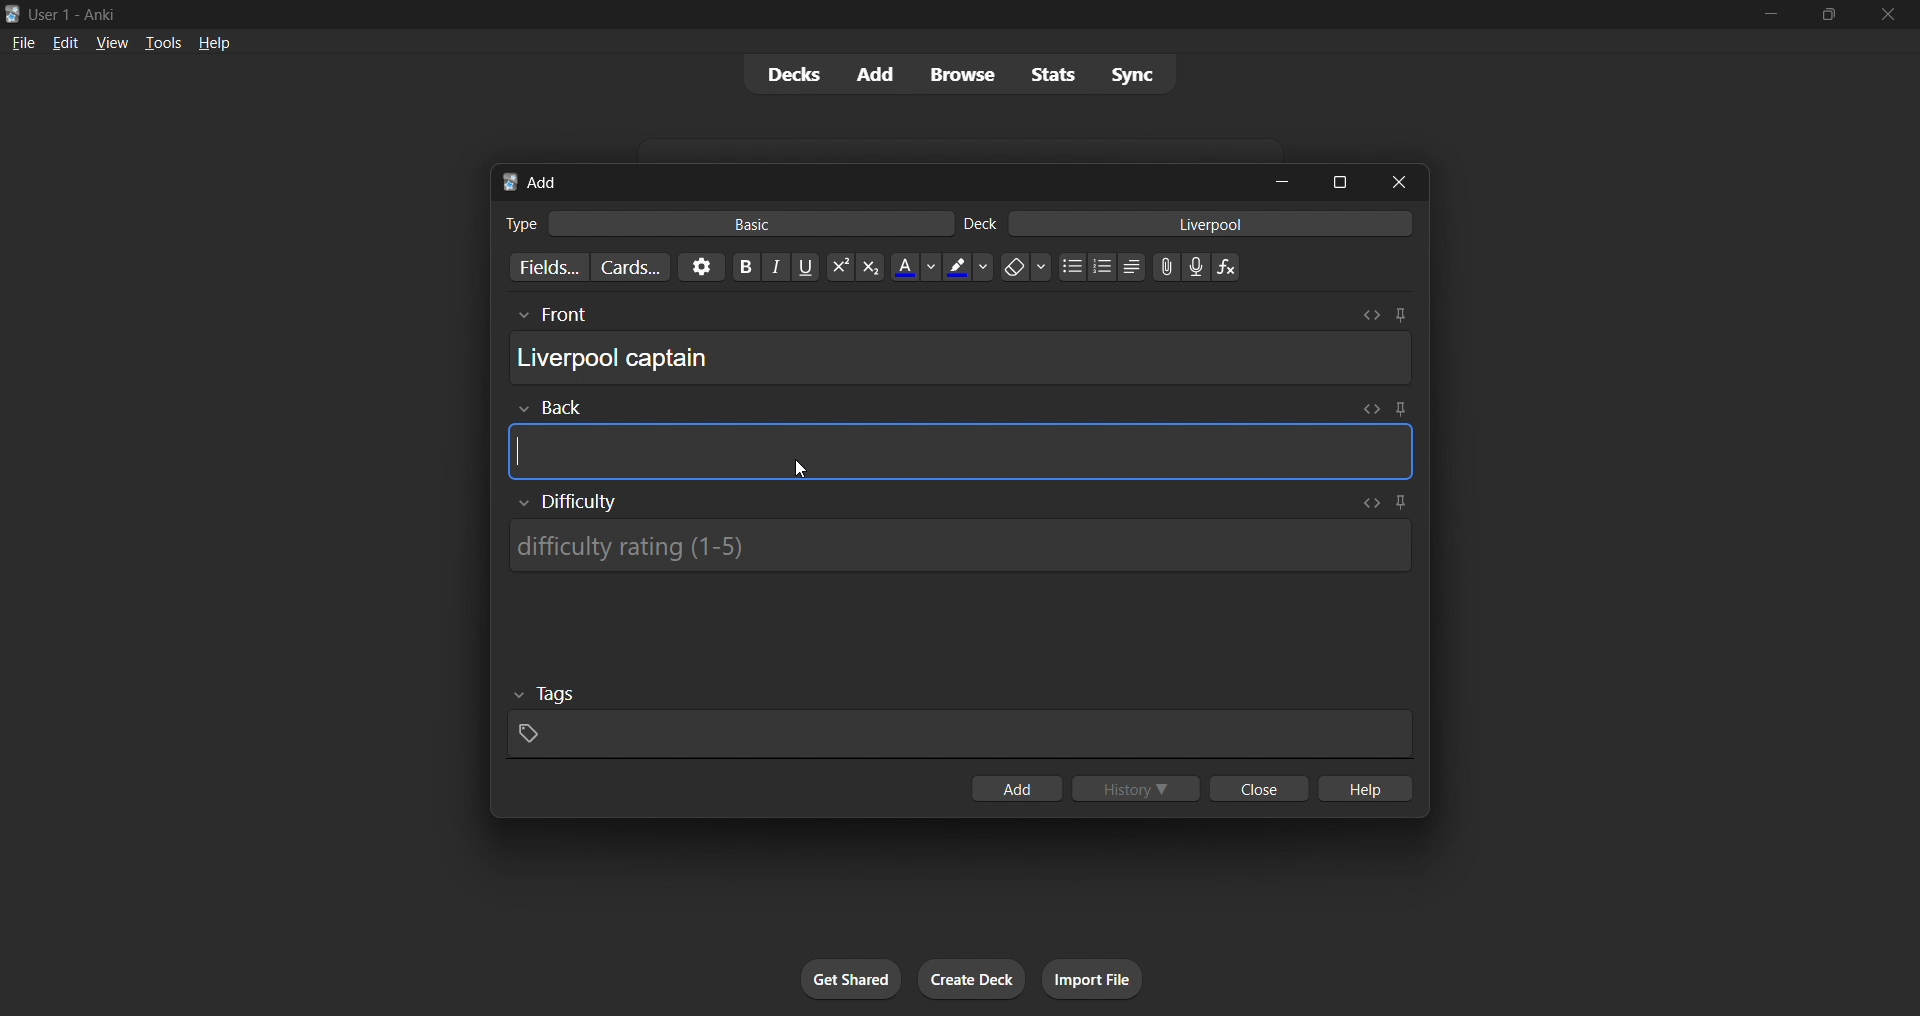  Describe the element at coordinates (805, 267) in the screenshot. I see `Underline` at that location.